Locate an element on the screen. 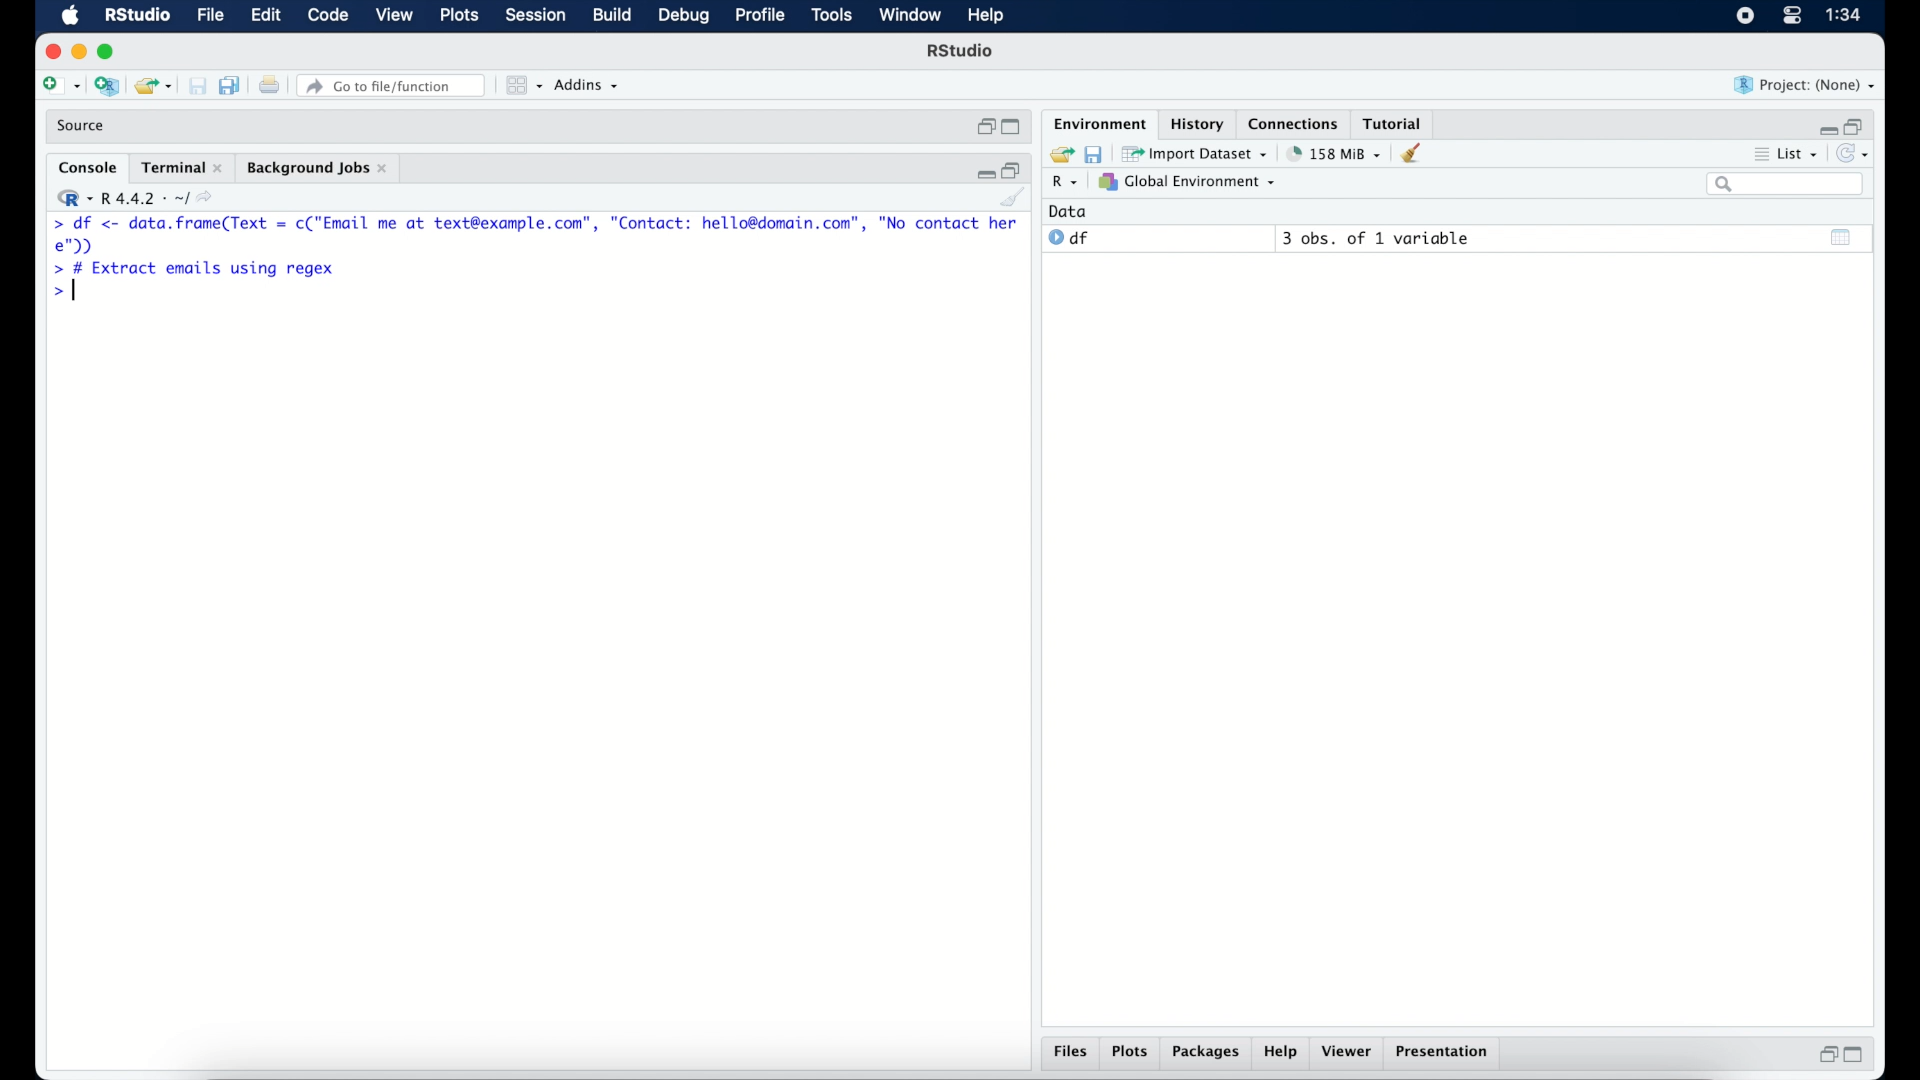 This screenshot has width=1920, height=1080. console is located at coordinates (84, 166).